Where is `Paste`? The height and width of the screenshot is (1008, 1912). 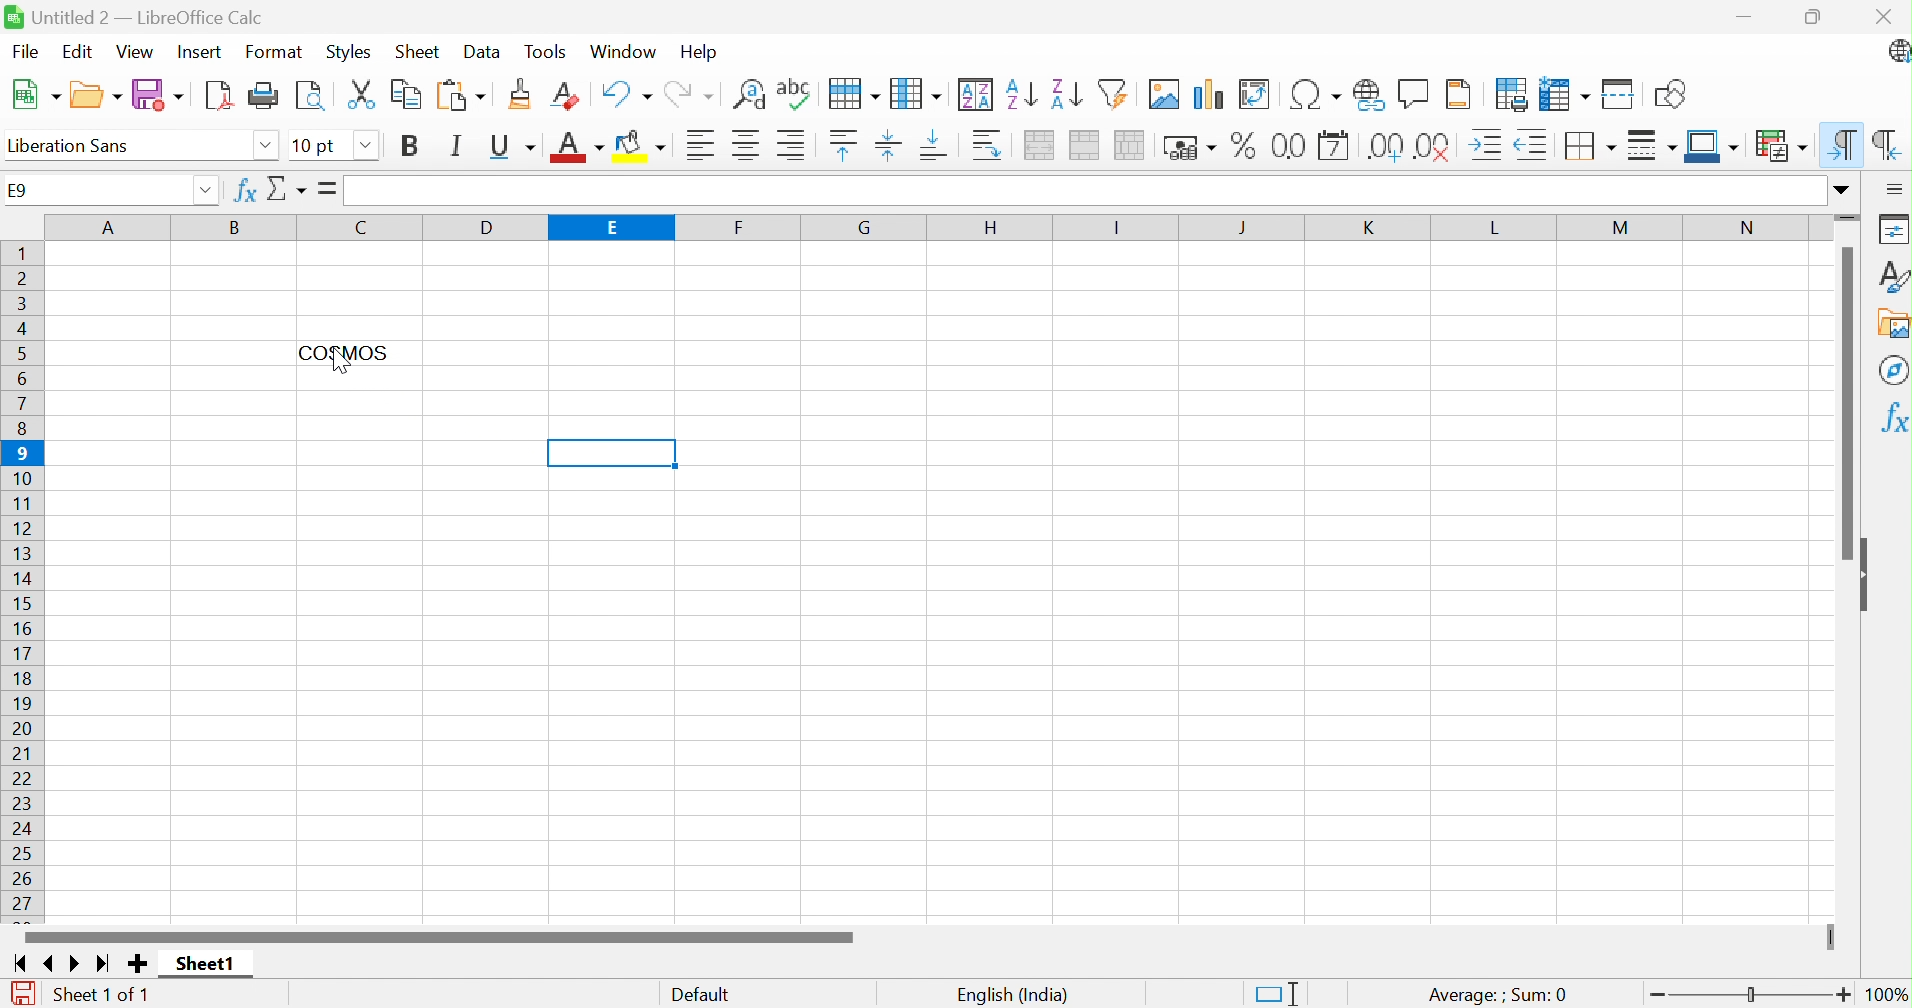 Paste is located at coordinates (460, 97).